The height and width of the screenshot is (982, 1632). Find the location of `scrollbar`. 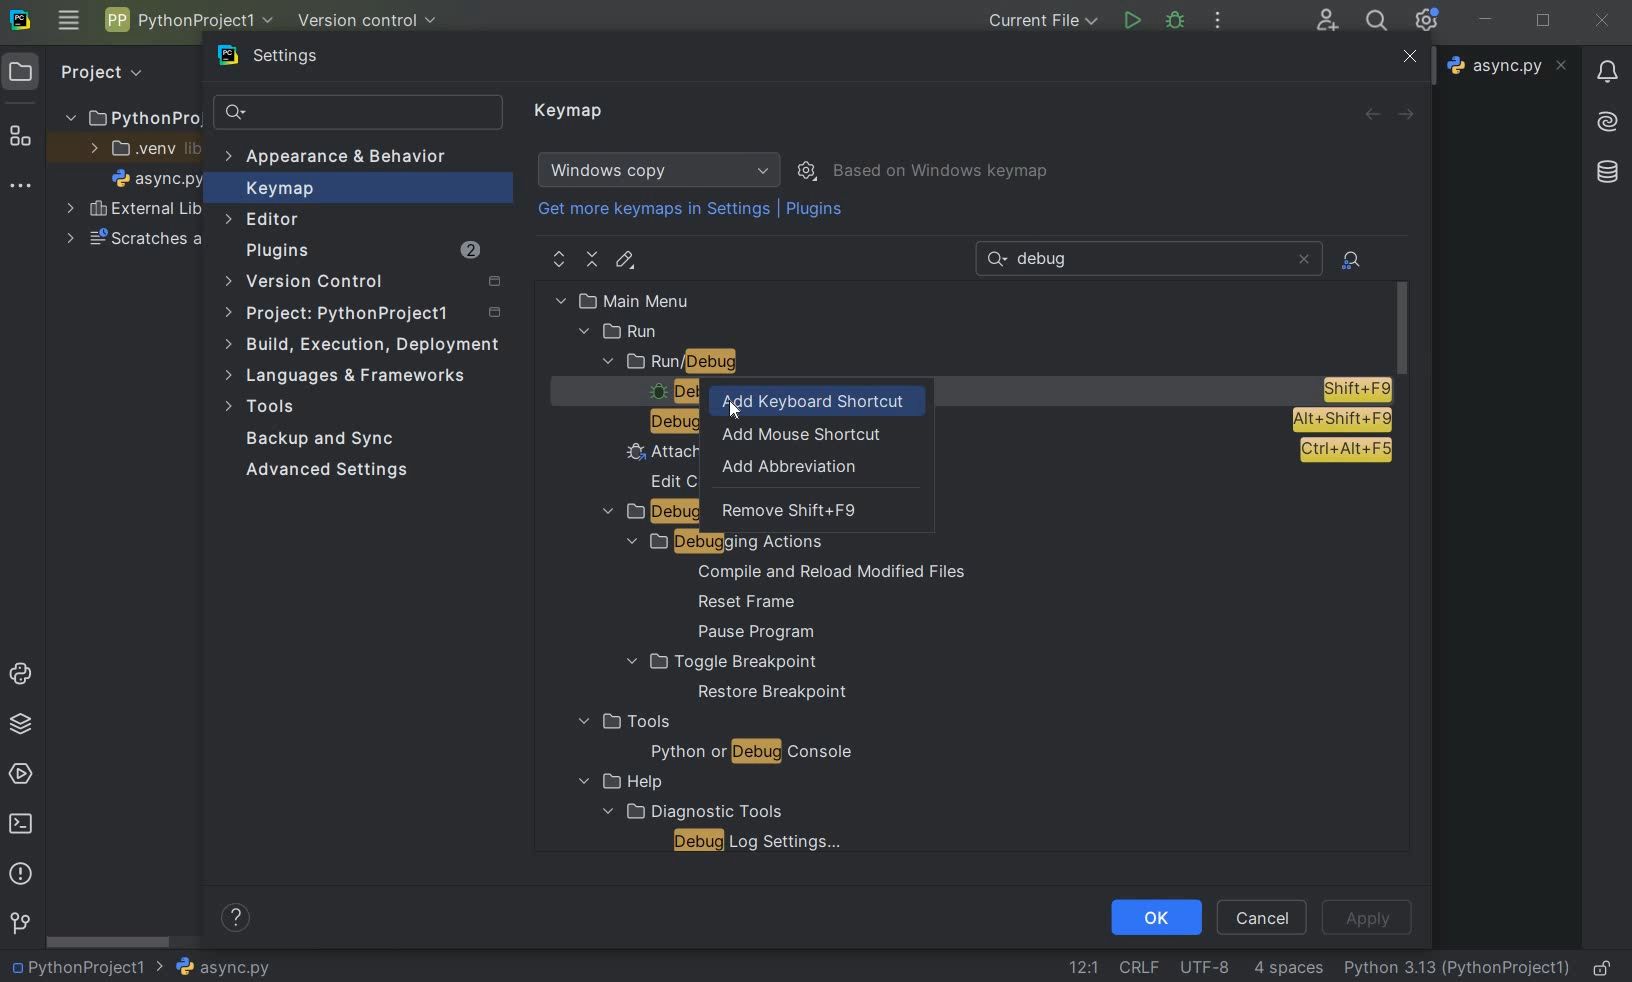

scrollbar is located at coordinates (110, 942).